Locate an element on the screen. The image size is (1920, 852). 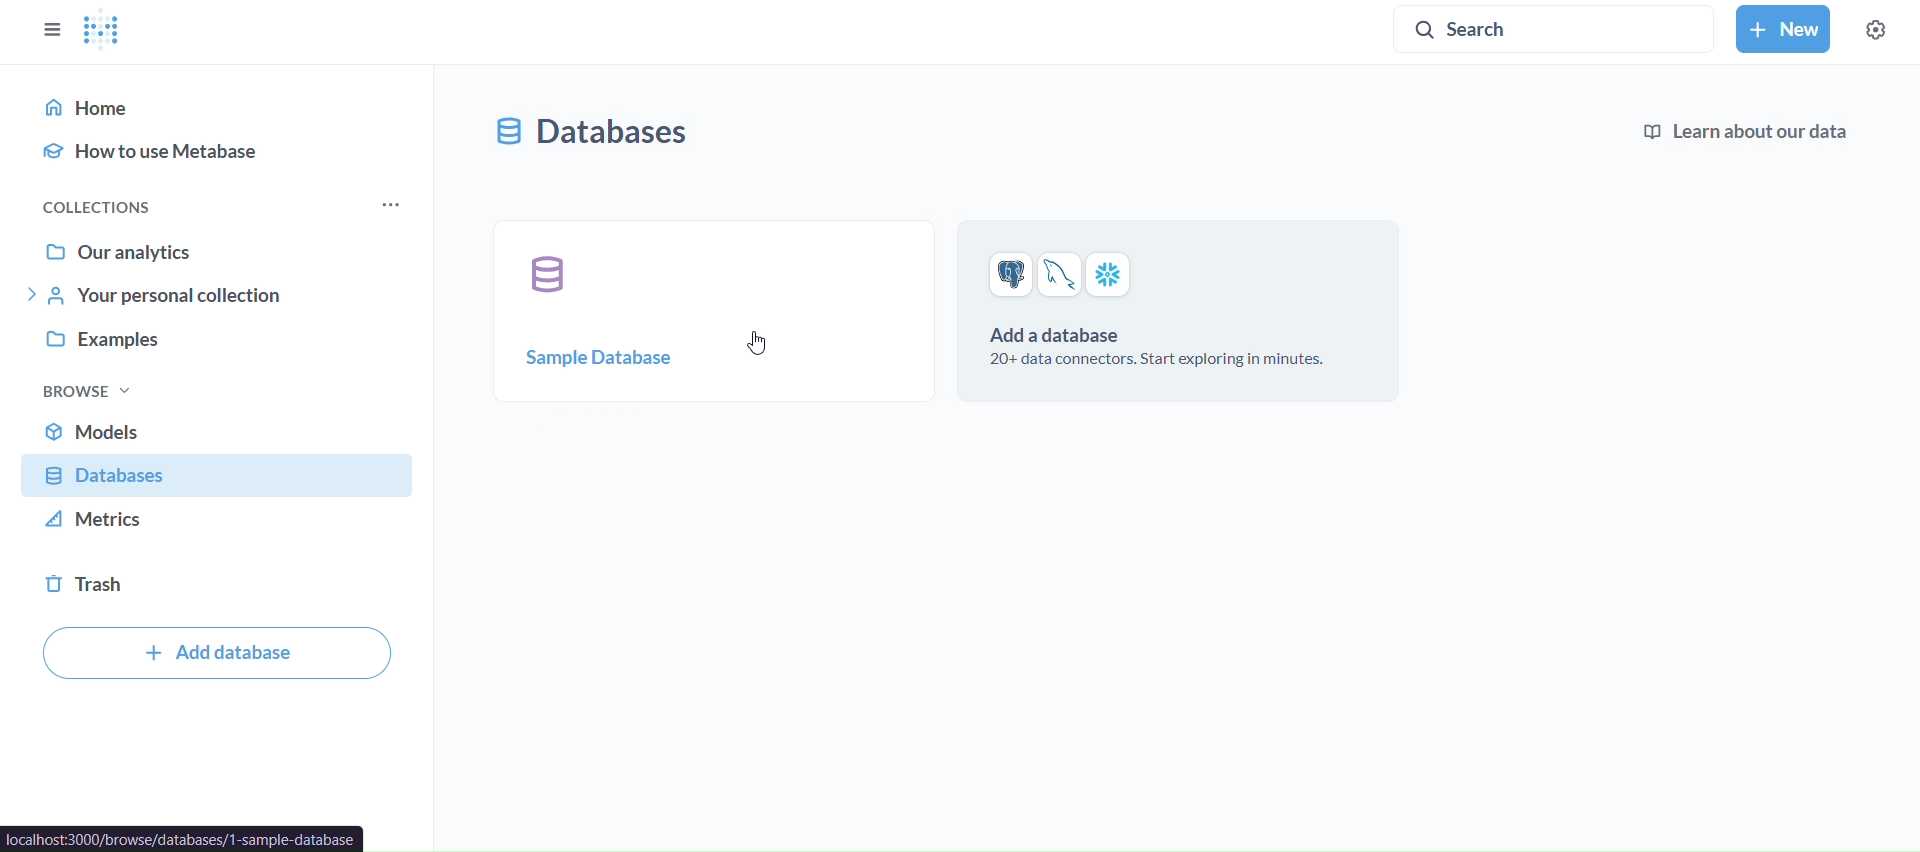
database is located at coordinates (220, 478).